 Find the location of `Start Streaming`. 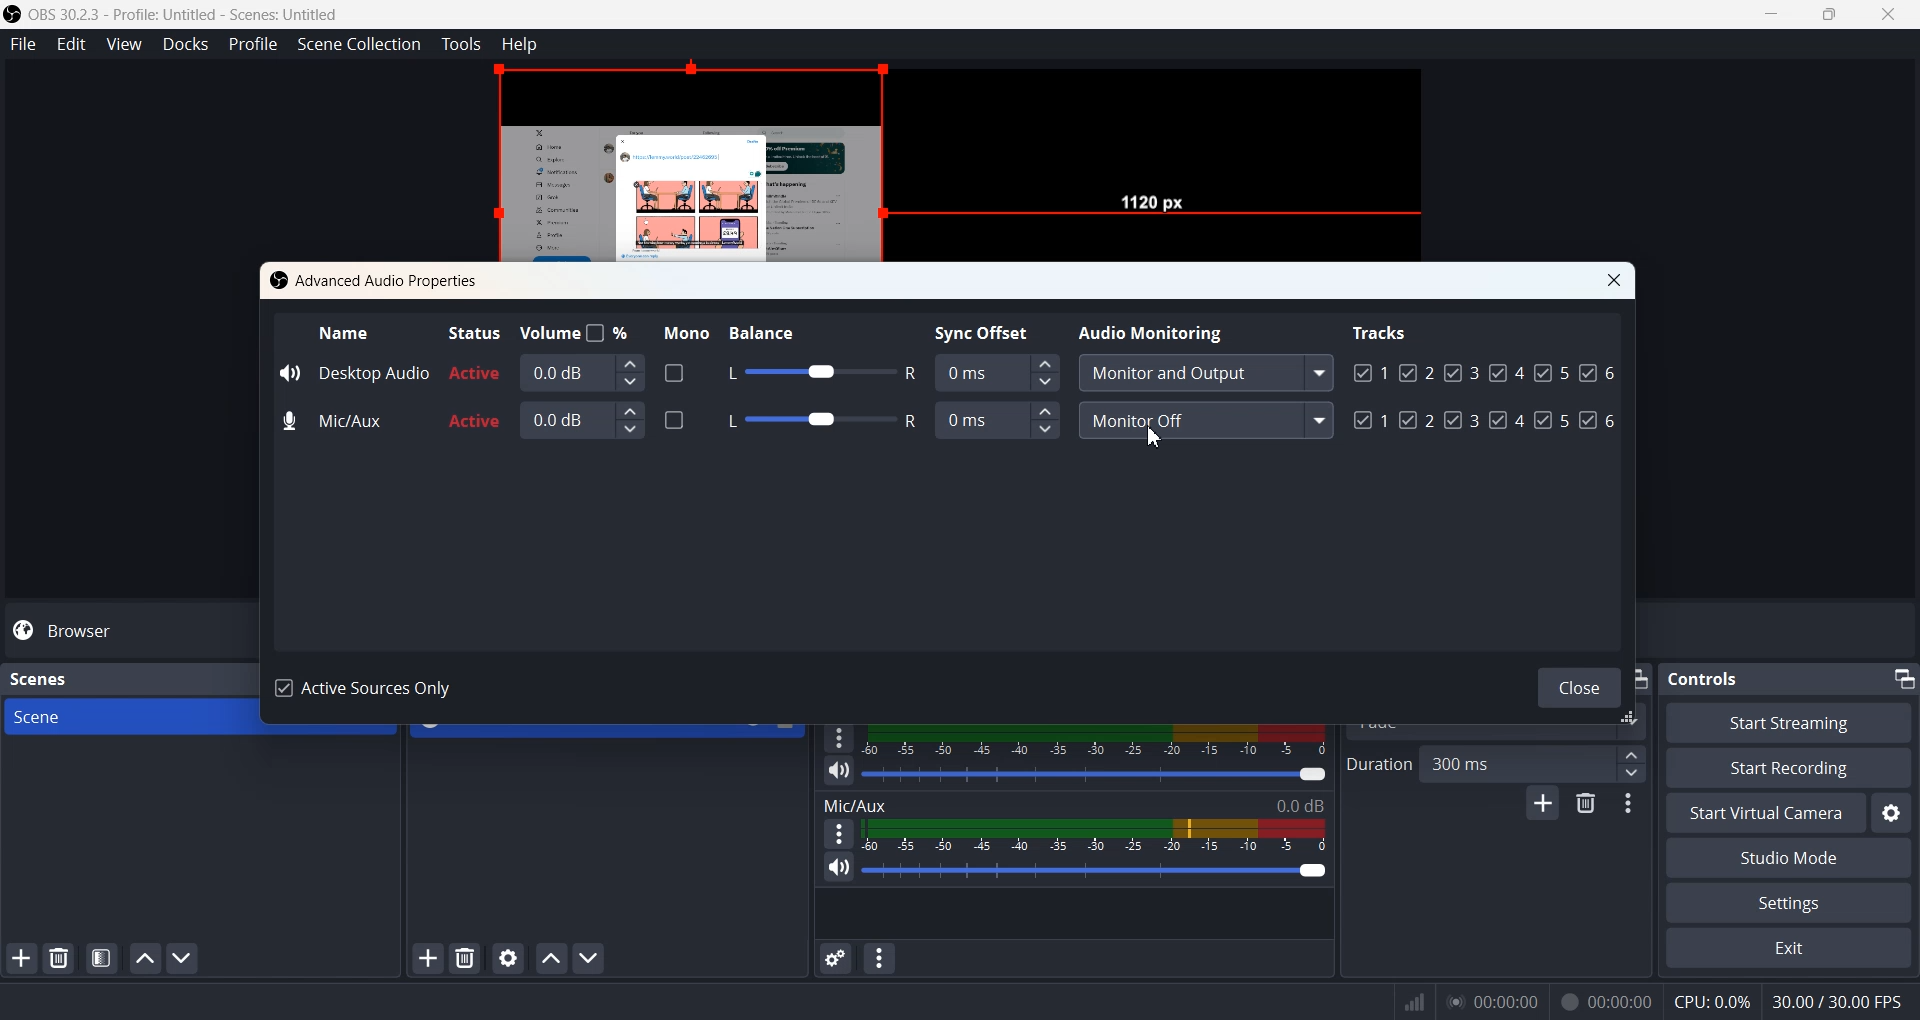

Start Streaming is located at coordinates (1790, 722).